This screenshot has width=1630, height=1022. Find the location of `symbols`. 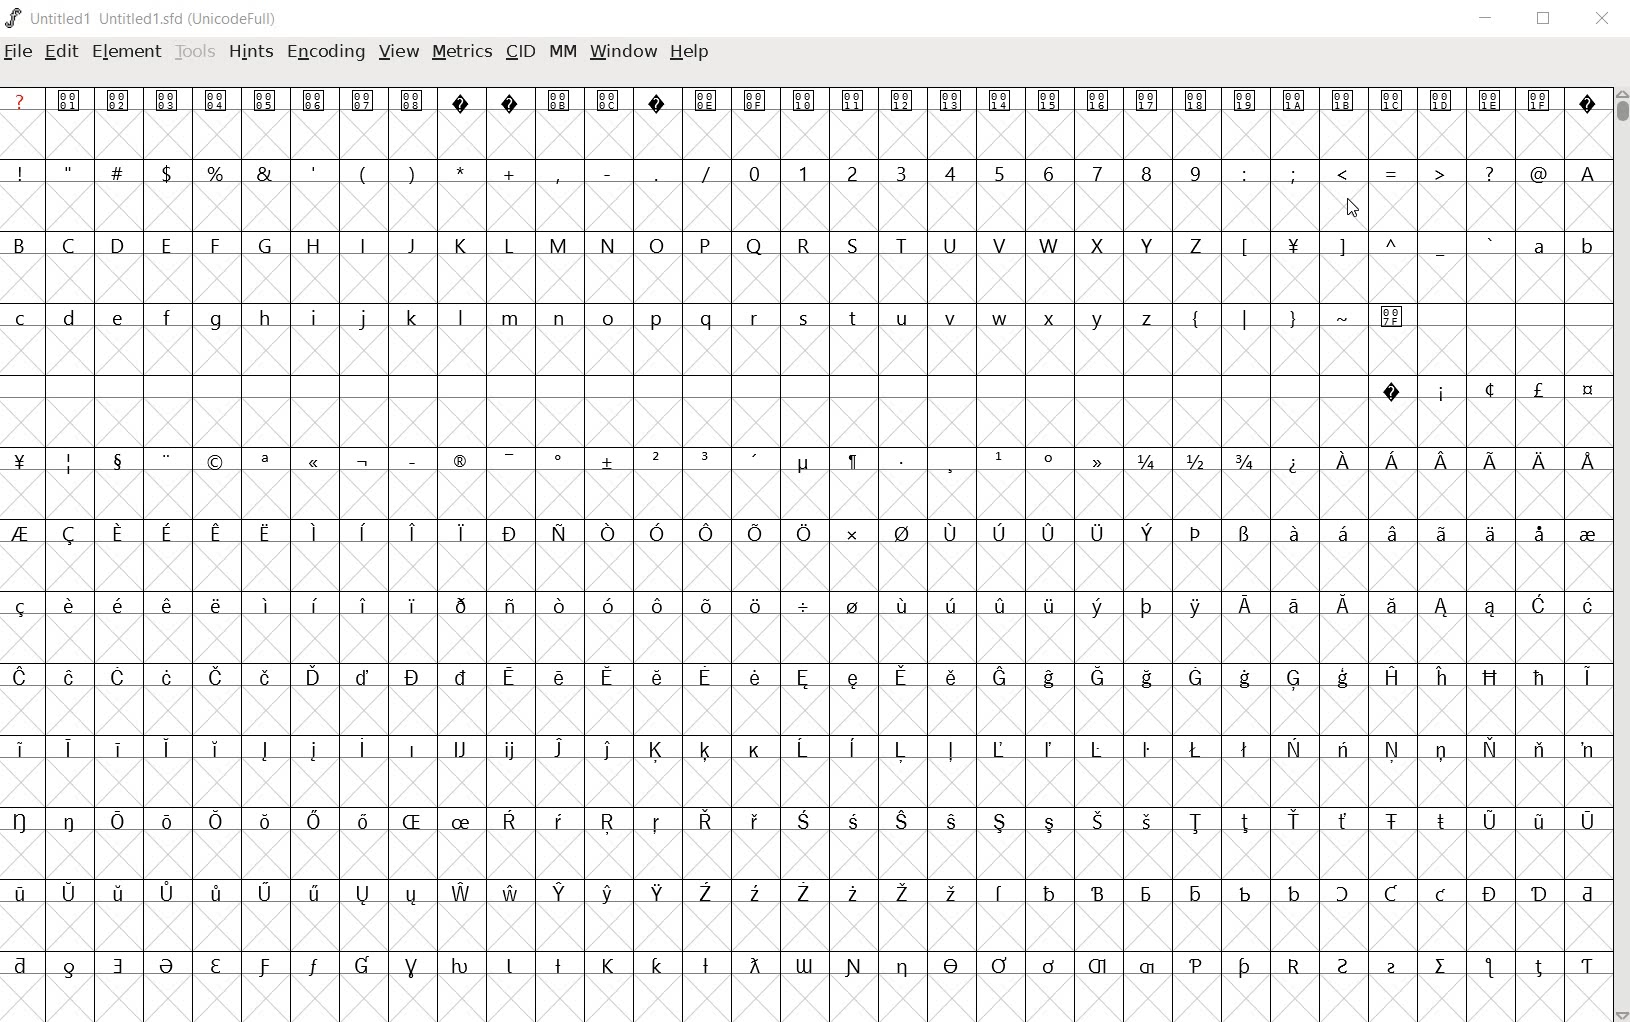

symbols is located at coordinates (1296, 315).